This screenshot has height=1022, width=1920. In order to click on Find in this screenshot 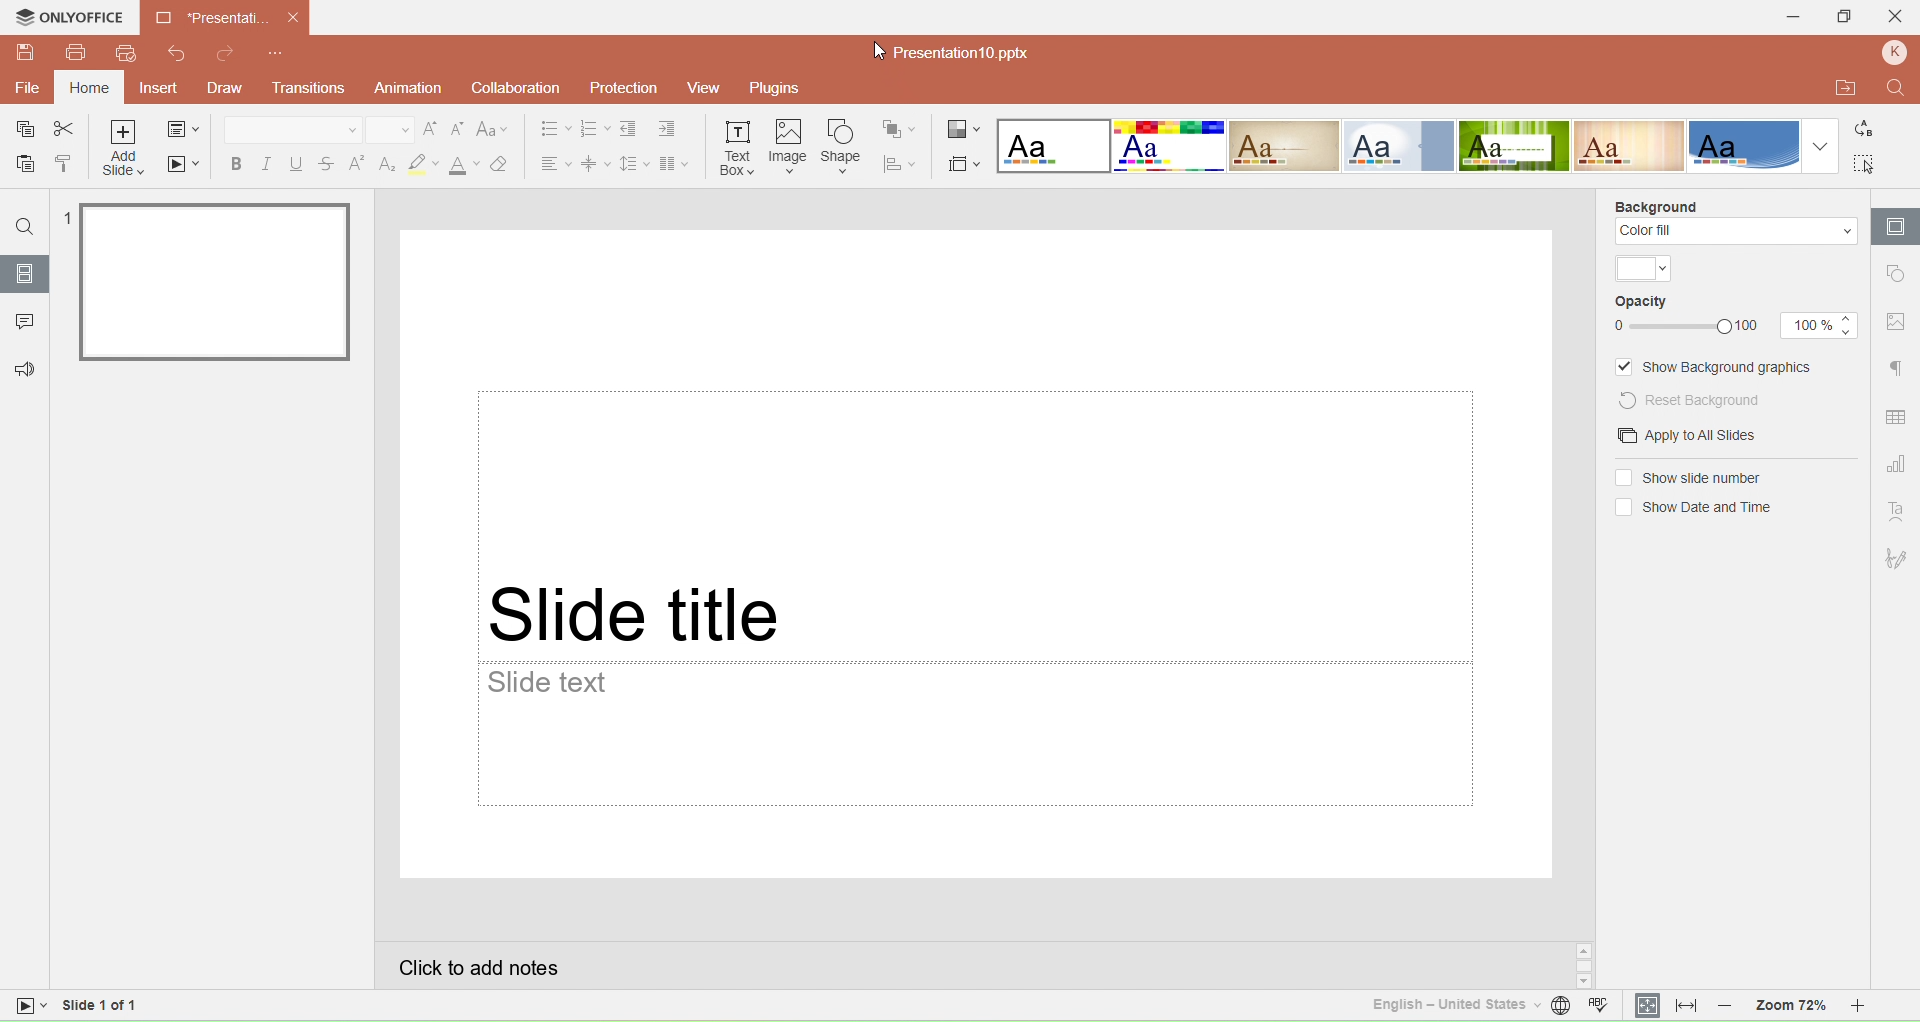, I will do `click(25, 227)`.